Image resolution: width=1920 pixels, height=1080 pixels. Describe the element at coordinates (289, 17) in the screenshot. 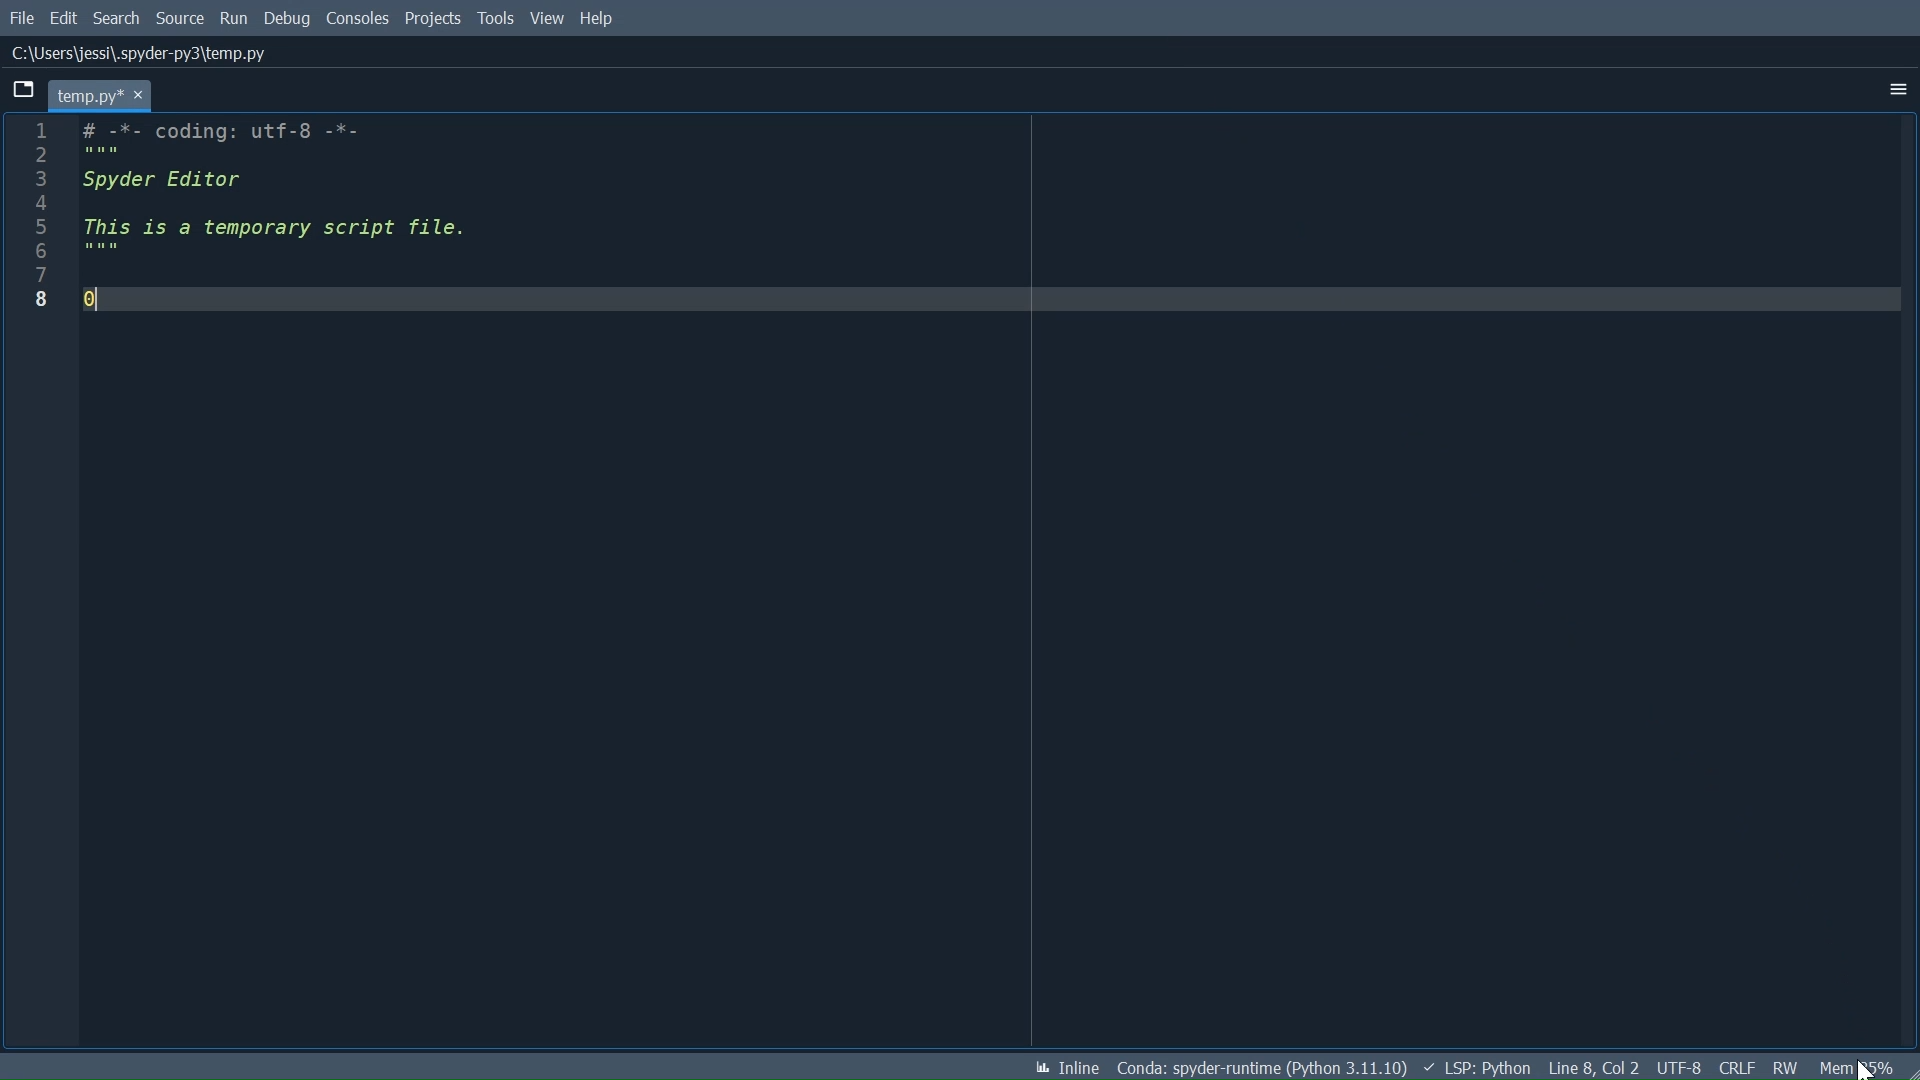

I see `Debug` at that location.